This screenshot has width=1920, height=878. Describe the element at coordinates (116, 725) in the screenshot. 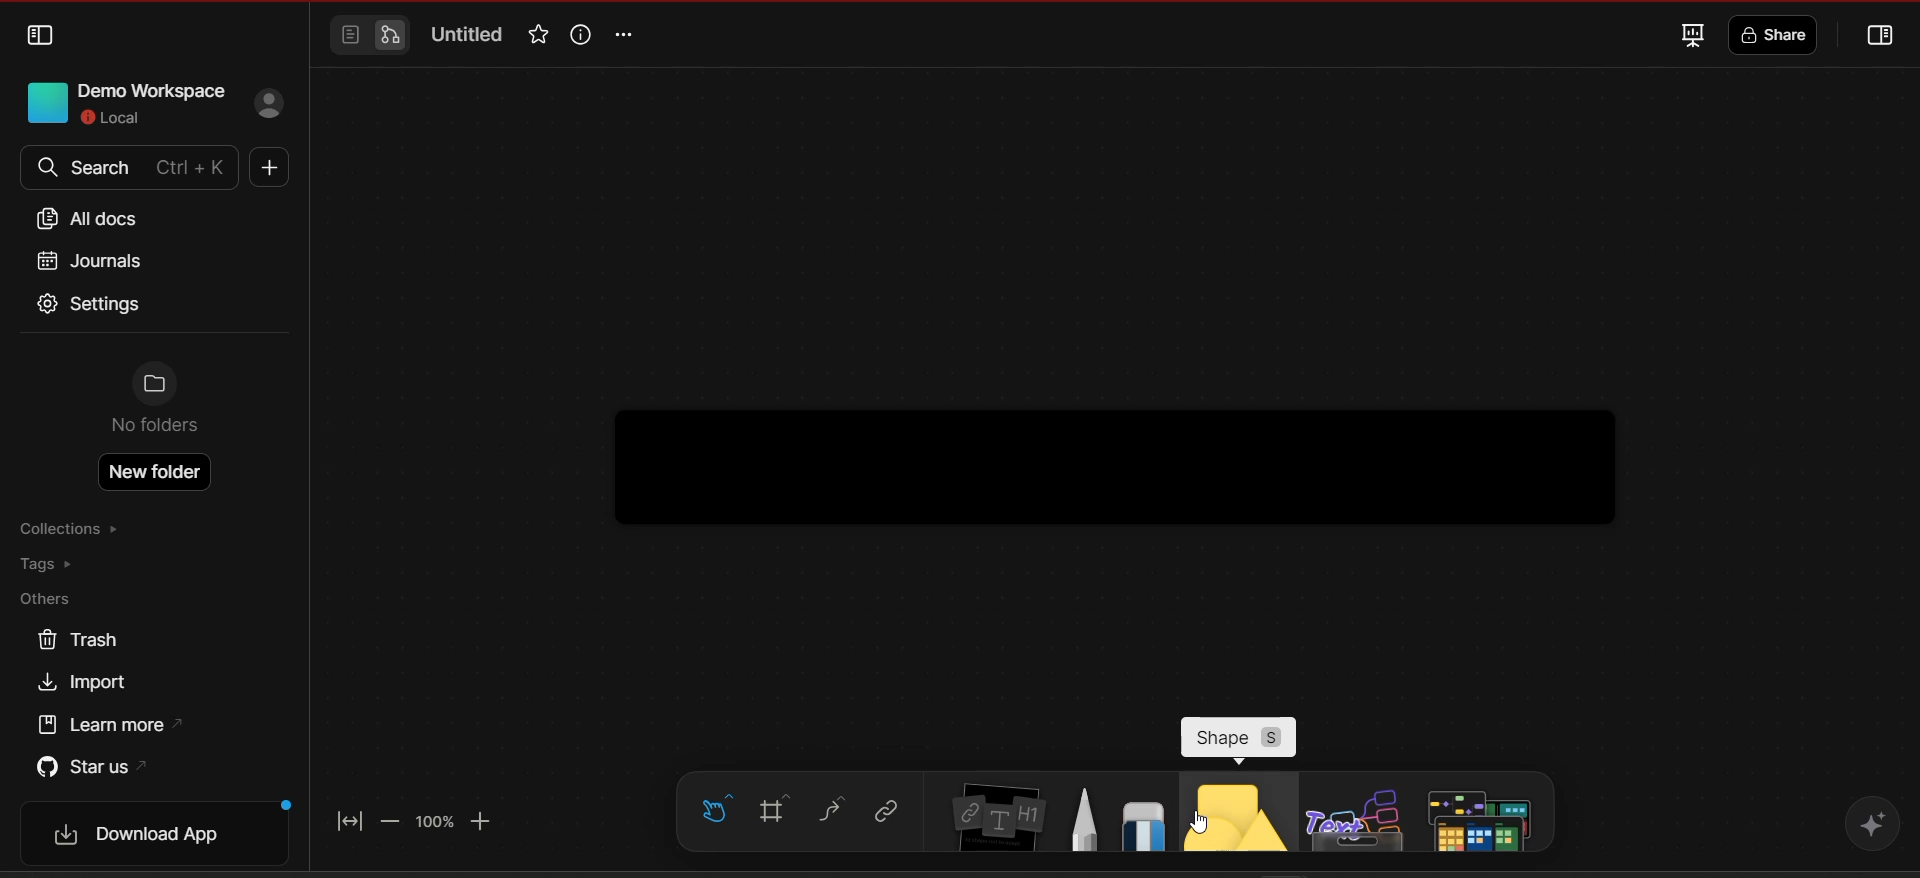

I see `learn more` at that location.